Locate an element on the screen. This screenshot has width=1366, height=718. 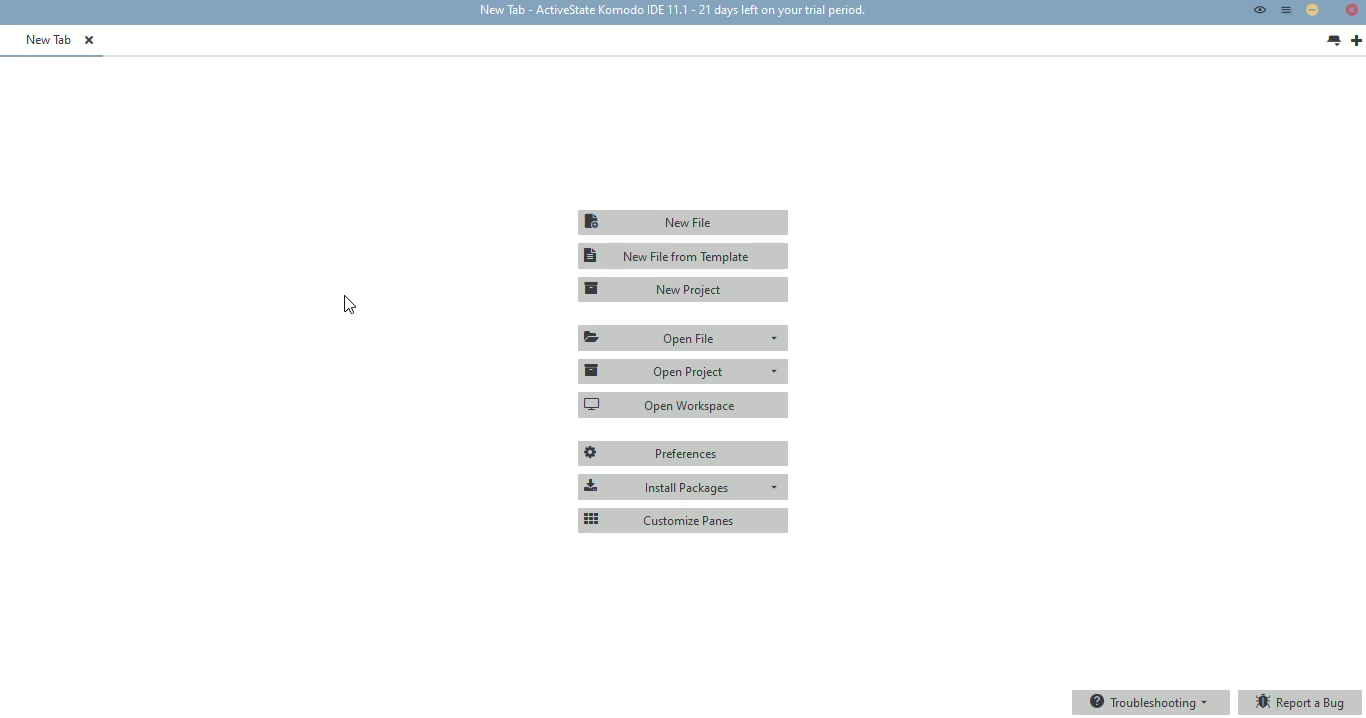
install packages is located at coordinates (684, 487).